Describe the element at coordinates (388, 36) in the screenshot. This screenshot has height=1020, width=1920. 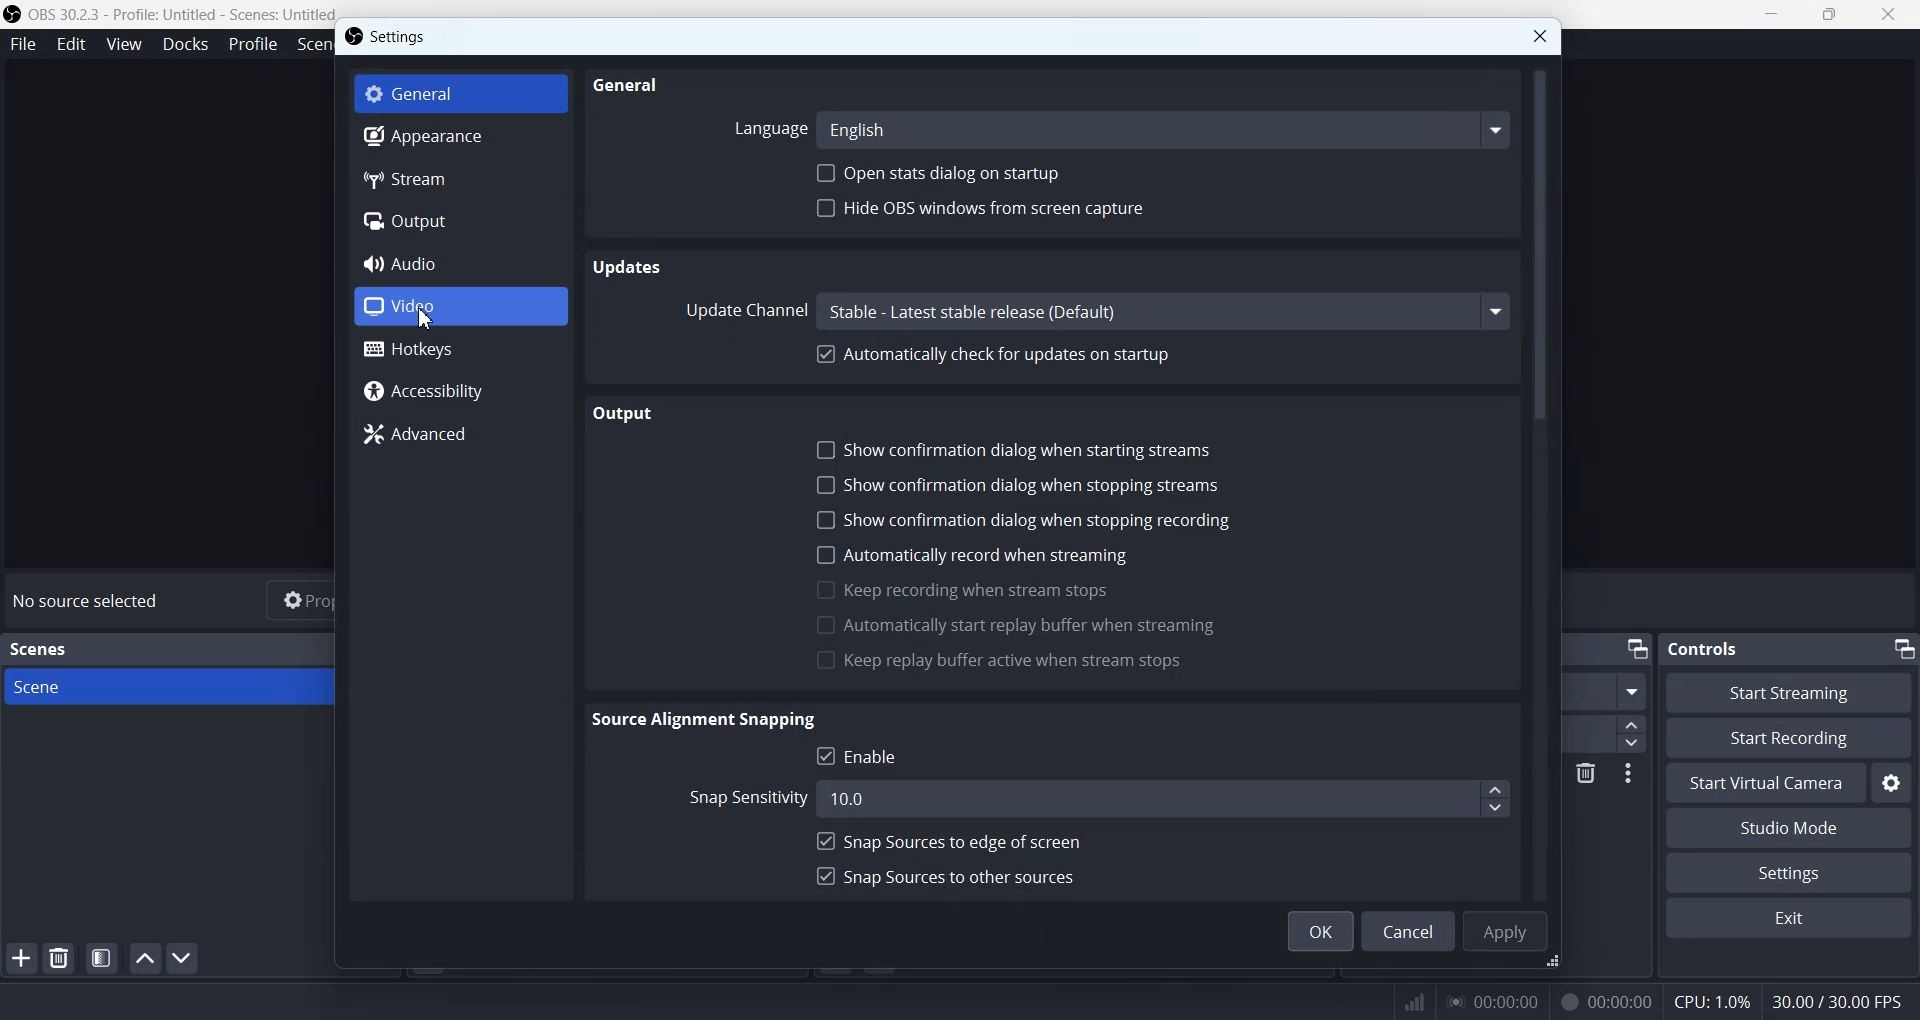
I see `Settings` at that location.